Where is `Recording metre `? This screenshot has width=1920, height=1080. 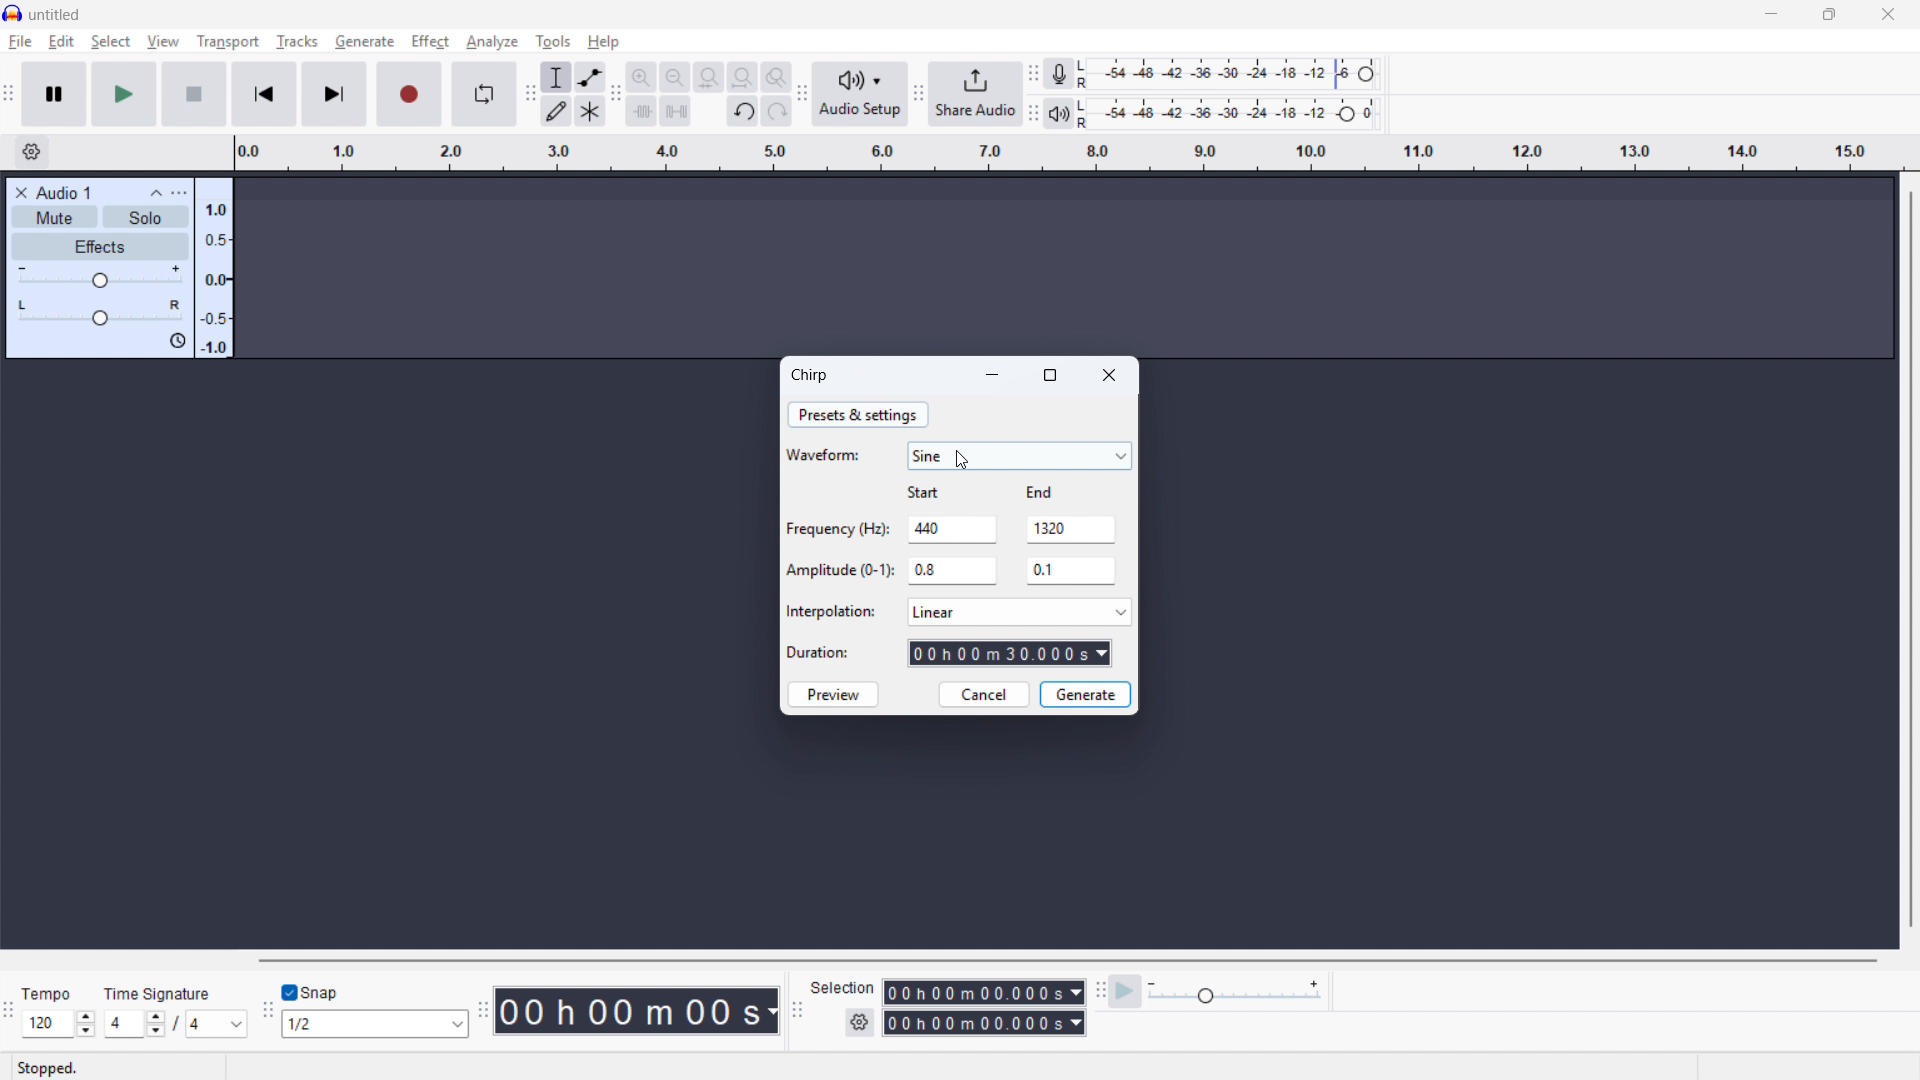 Recording metre  is located at coordinates (1058, 73).